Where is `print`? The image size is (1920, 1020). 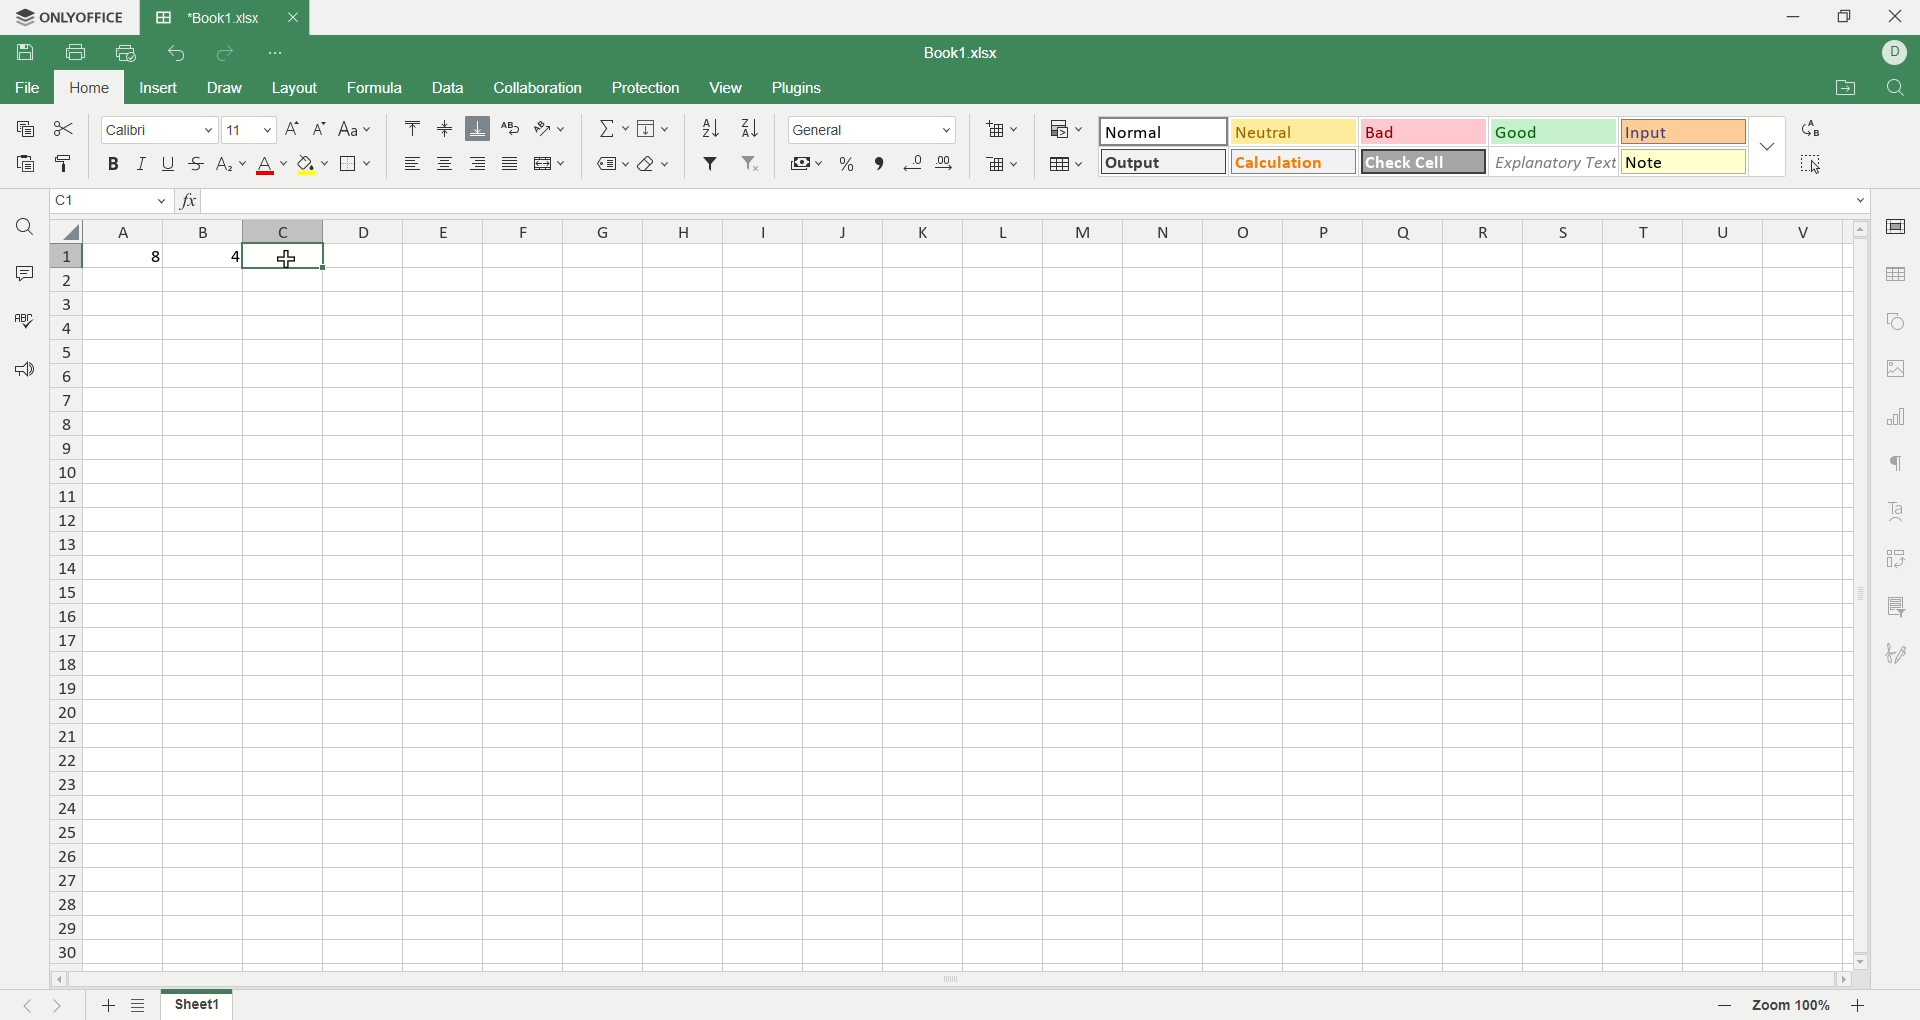 print is located at coordinates (76, 53).